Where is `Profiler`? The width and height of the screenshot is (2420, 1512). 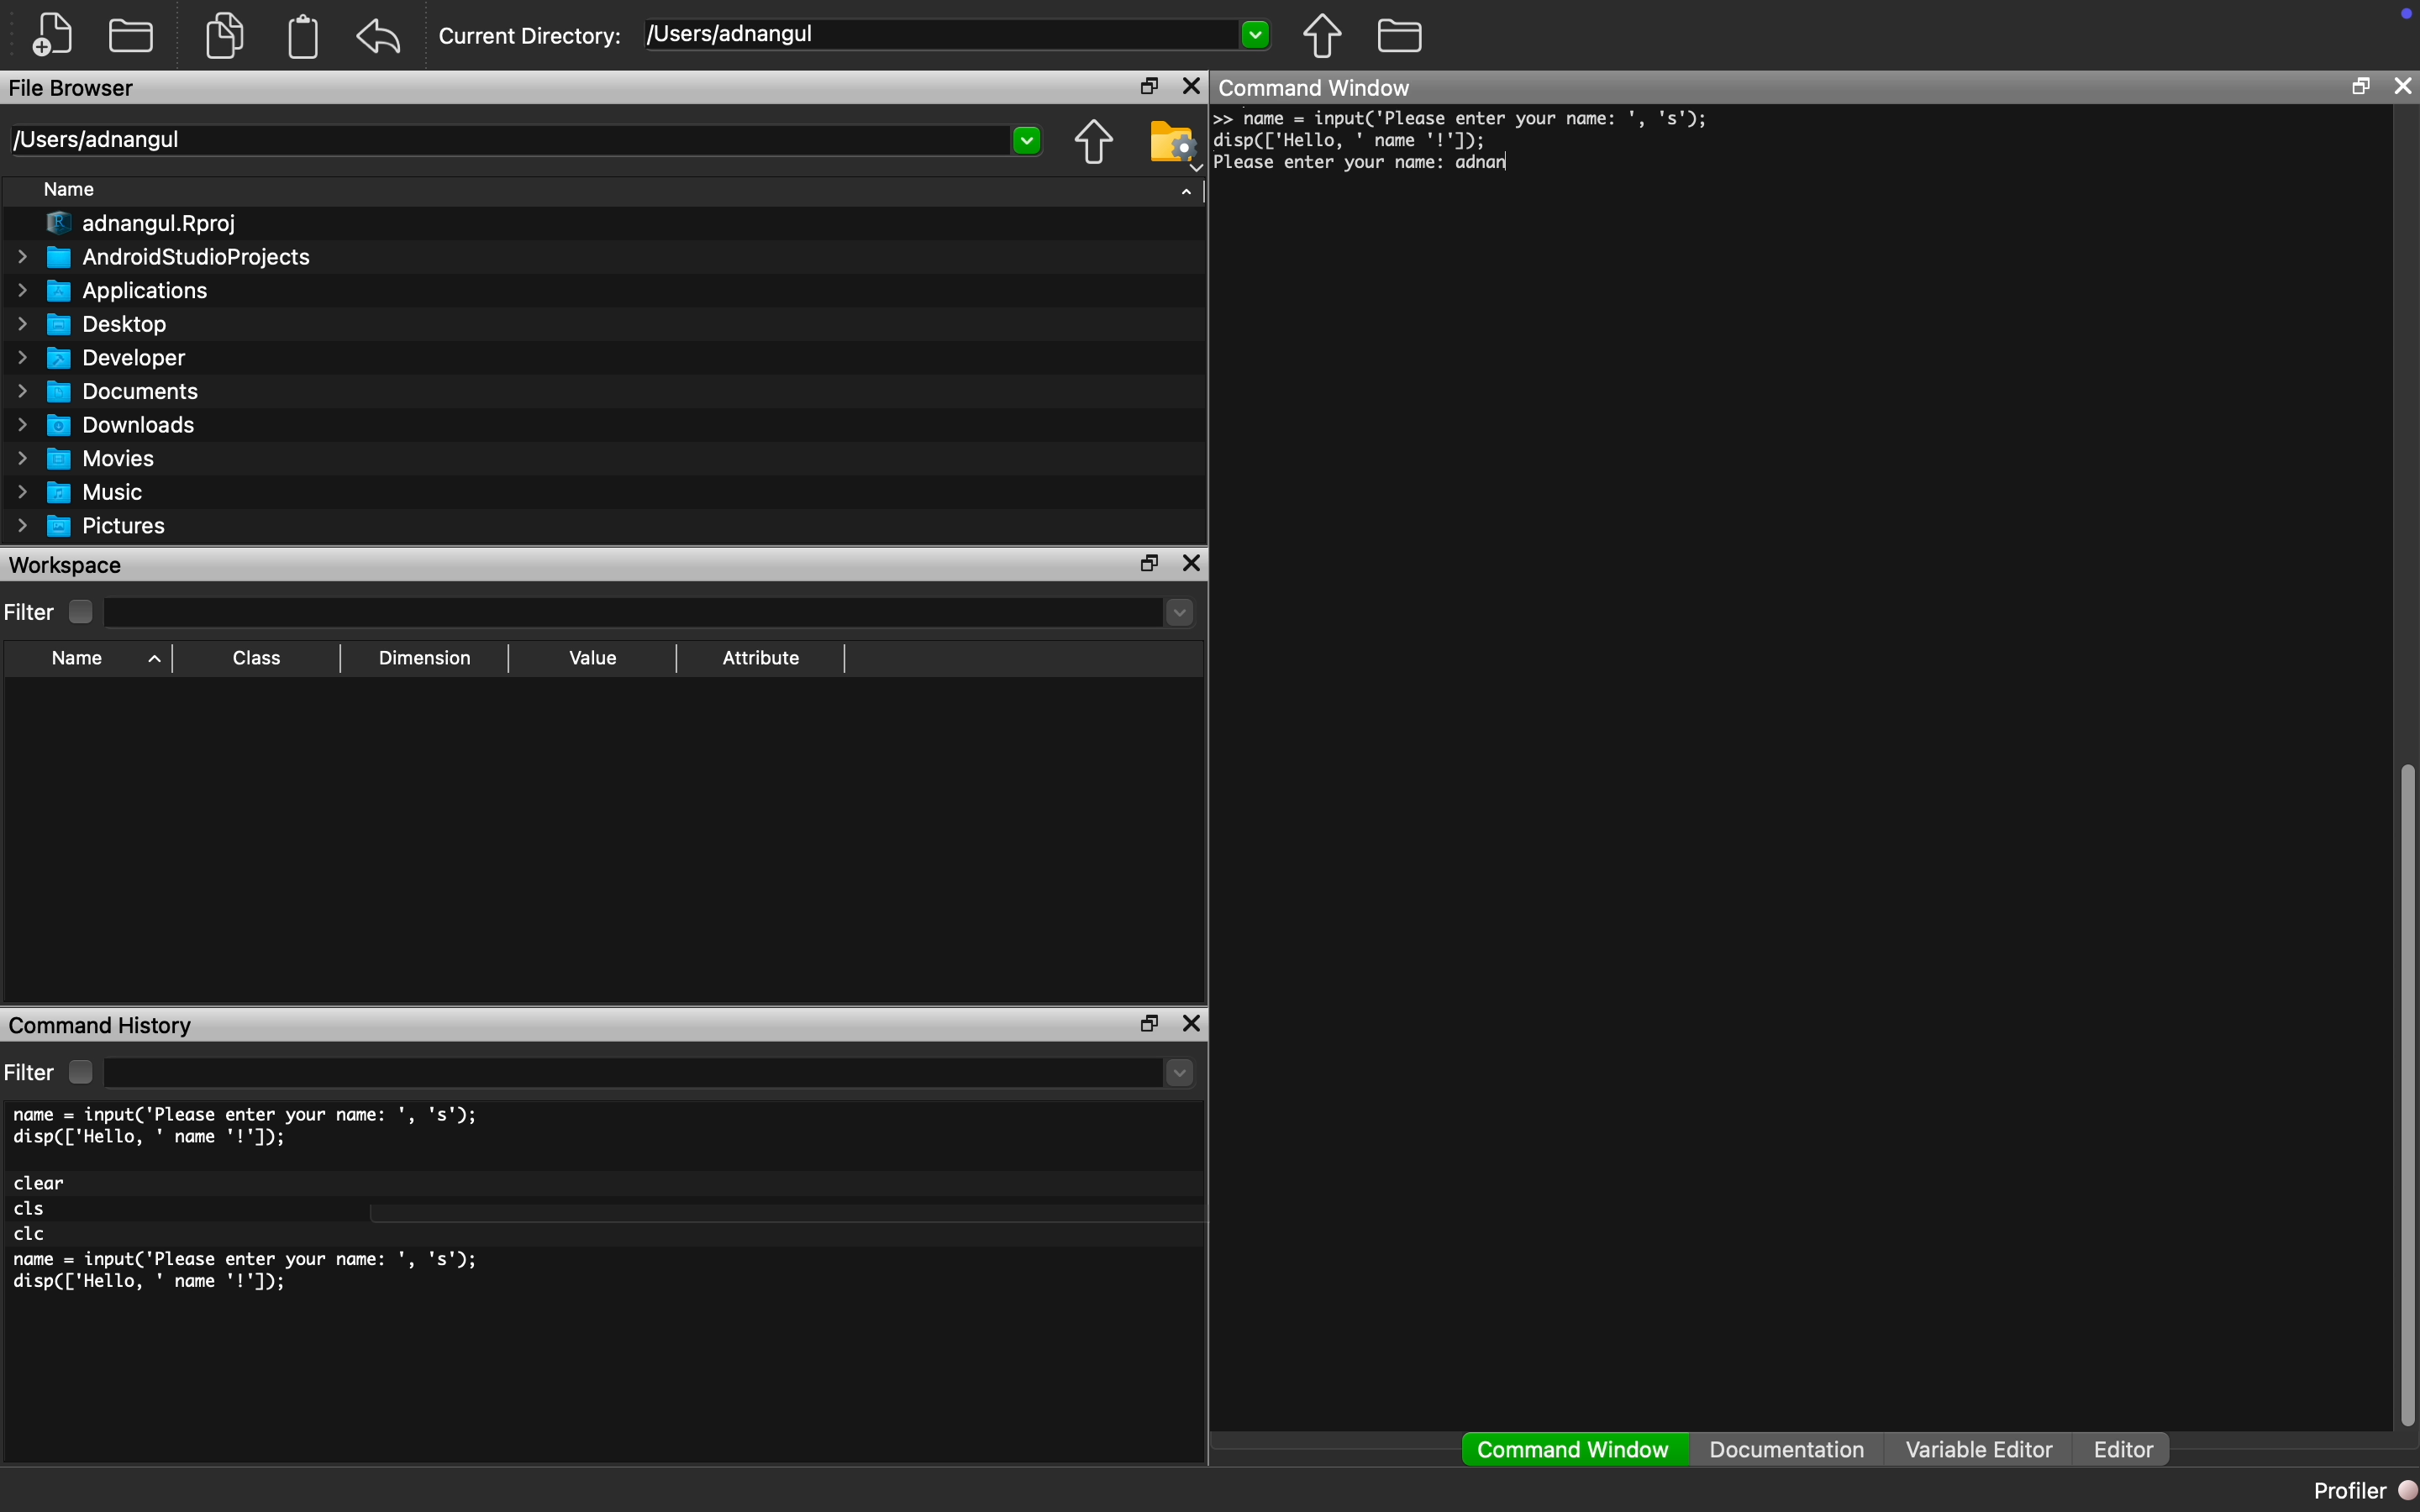
Profiler is located at coordinates (2362, 1489).